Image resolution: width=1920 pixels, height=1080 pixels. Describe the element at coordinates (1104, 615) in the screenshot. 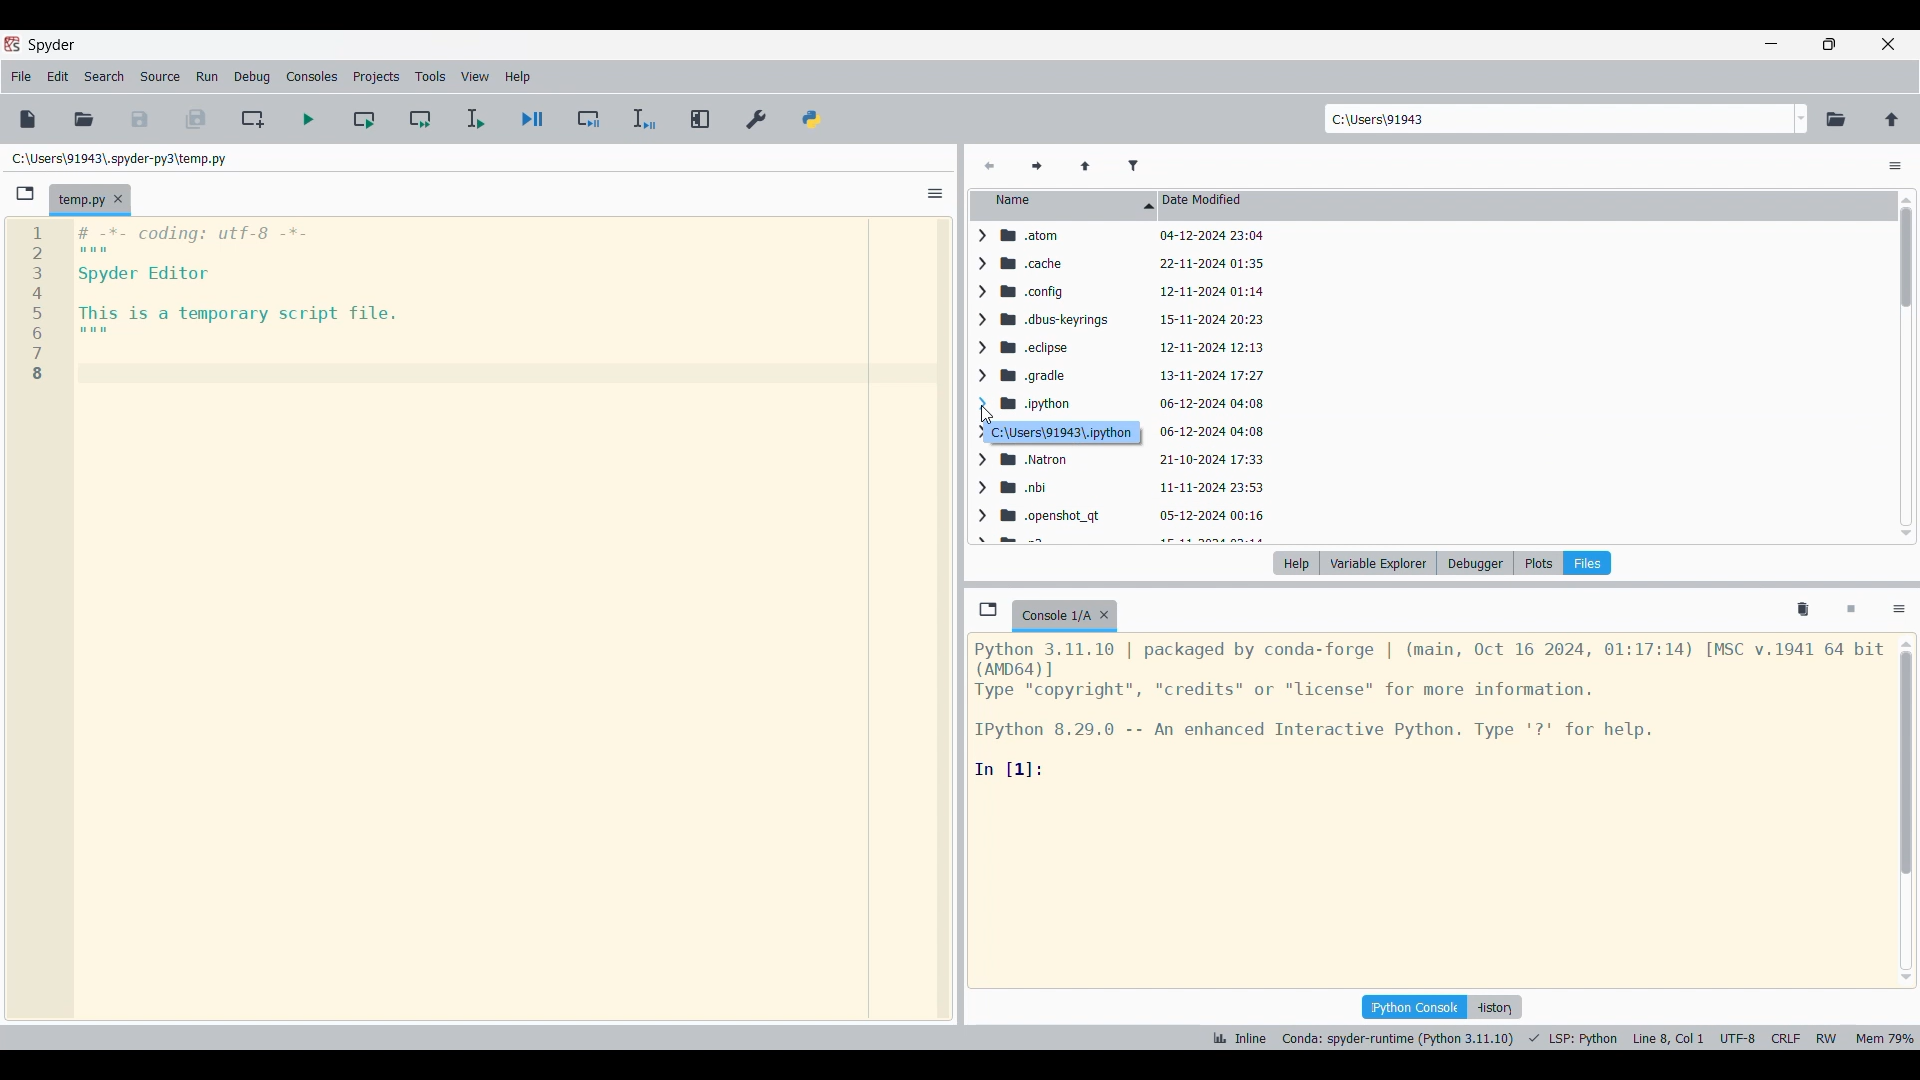

I see `Close` at that location.